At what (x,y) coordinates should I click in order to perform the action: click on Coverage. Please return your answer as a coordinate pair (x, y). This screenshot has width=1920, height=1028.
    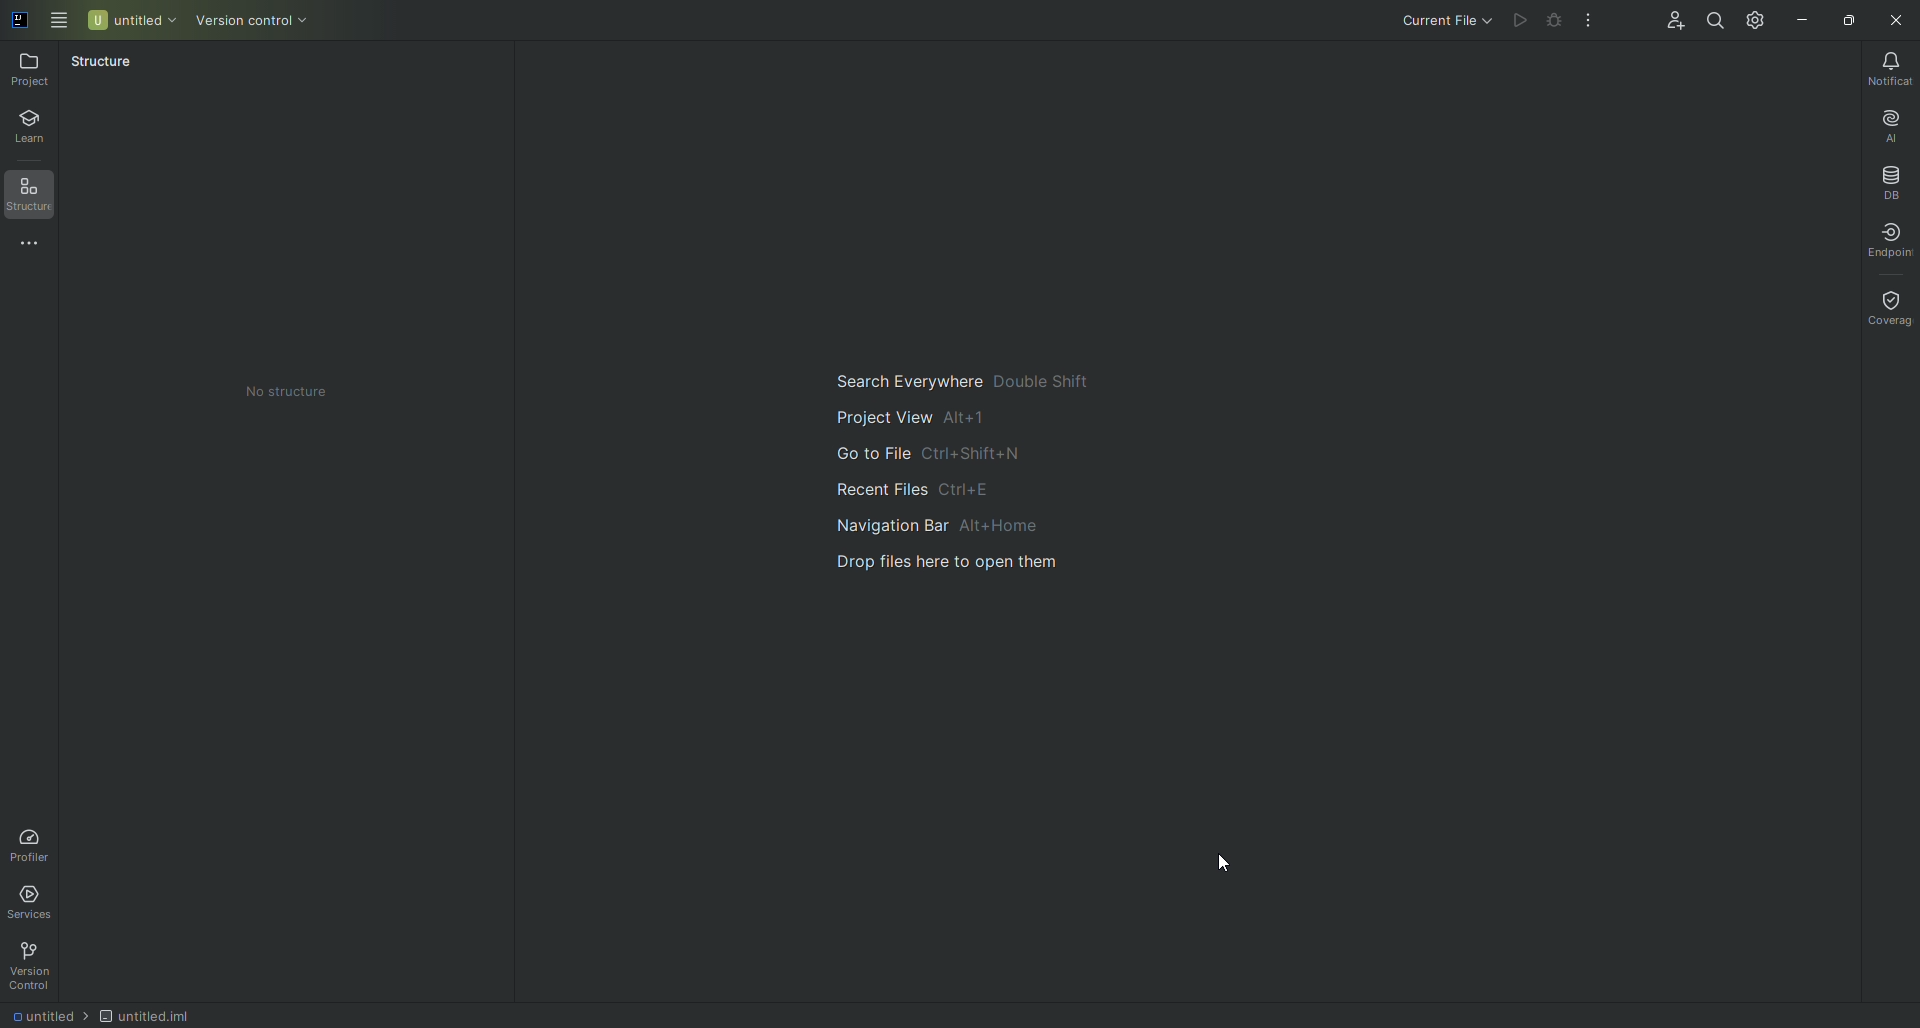
    Looking at the image, I should click on (1887, 306).